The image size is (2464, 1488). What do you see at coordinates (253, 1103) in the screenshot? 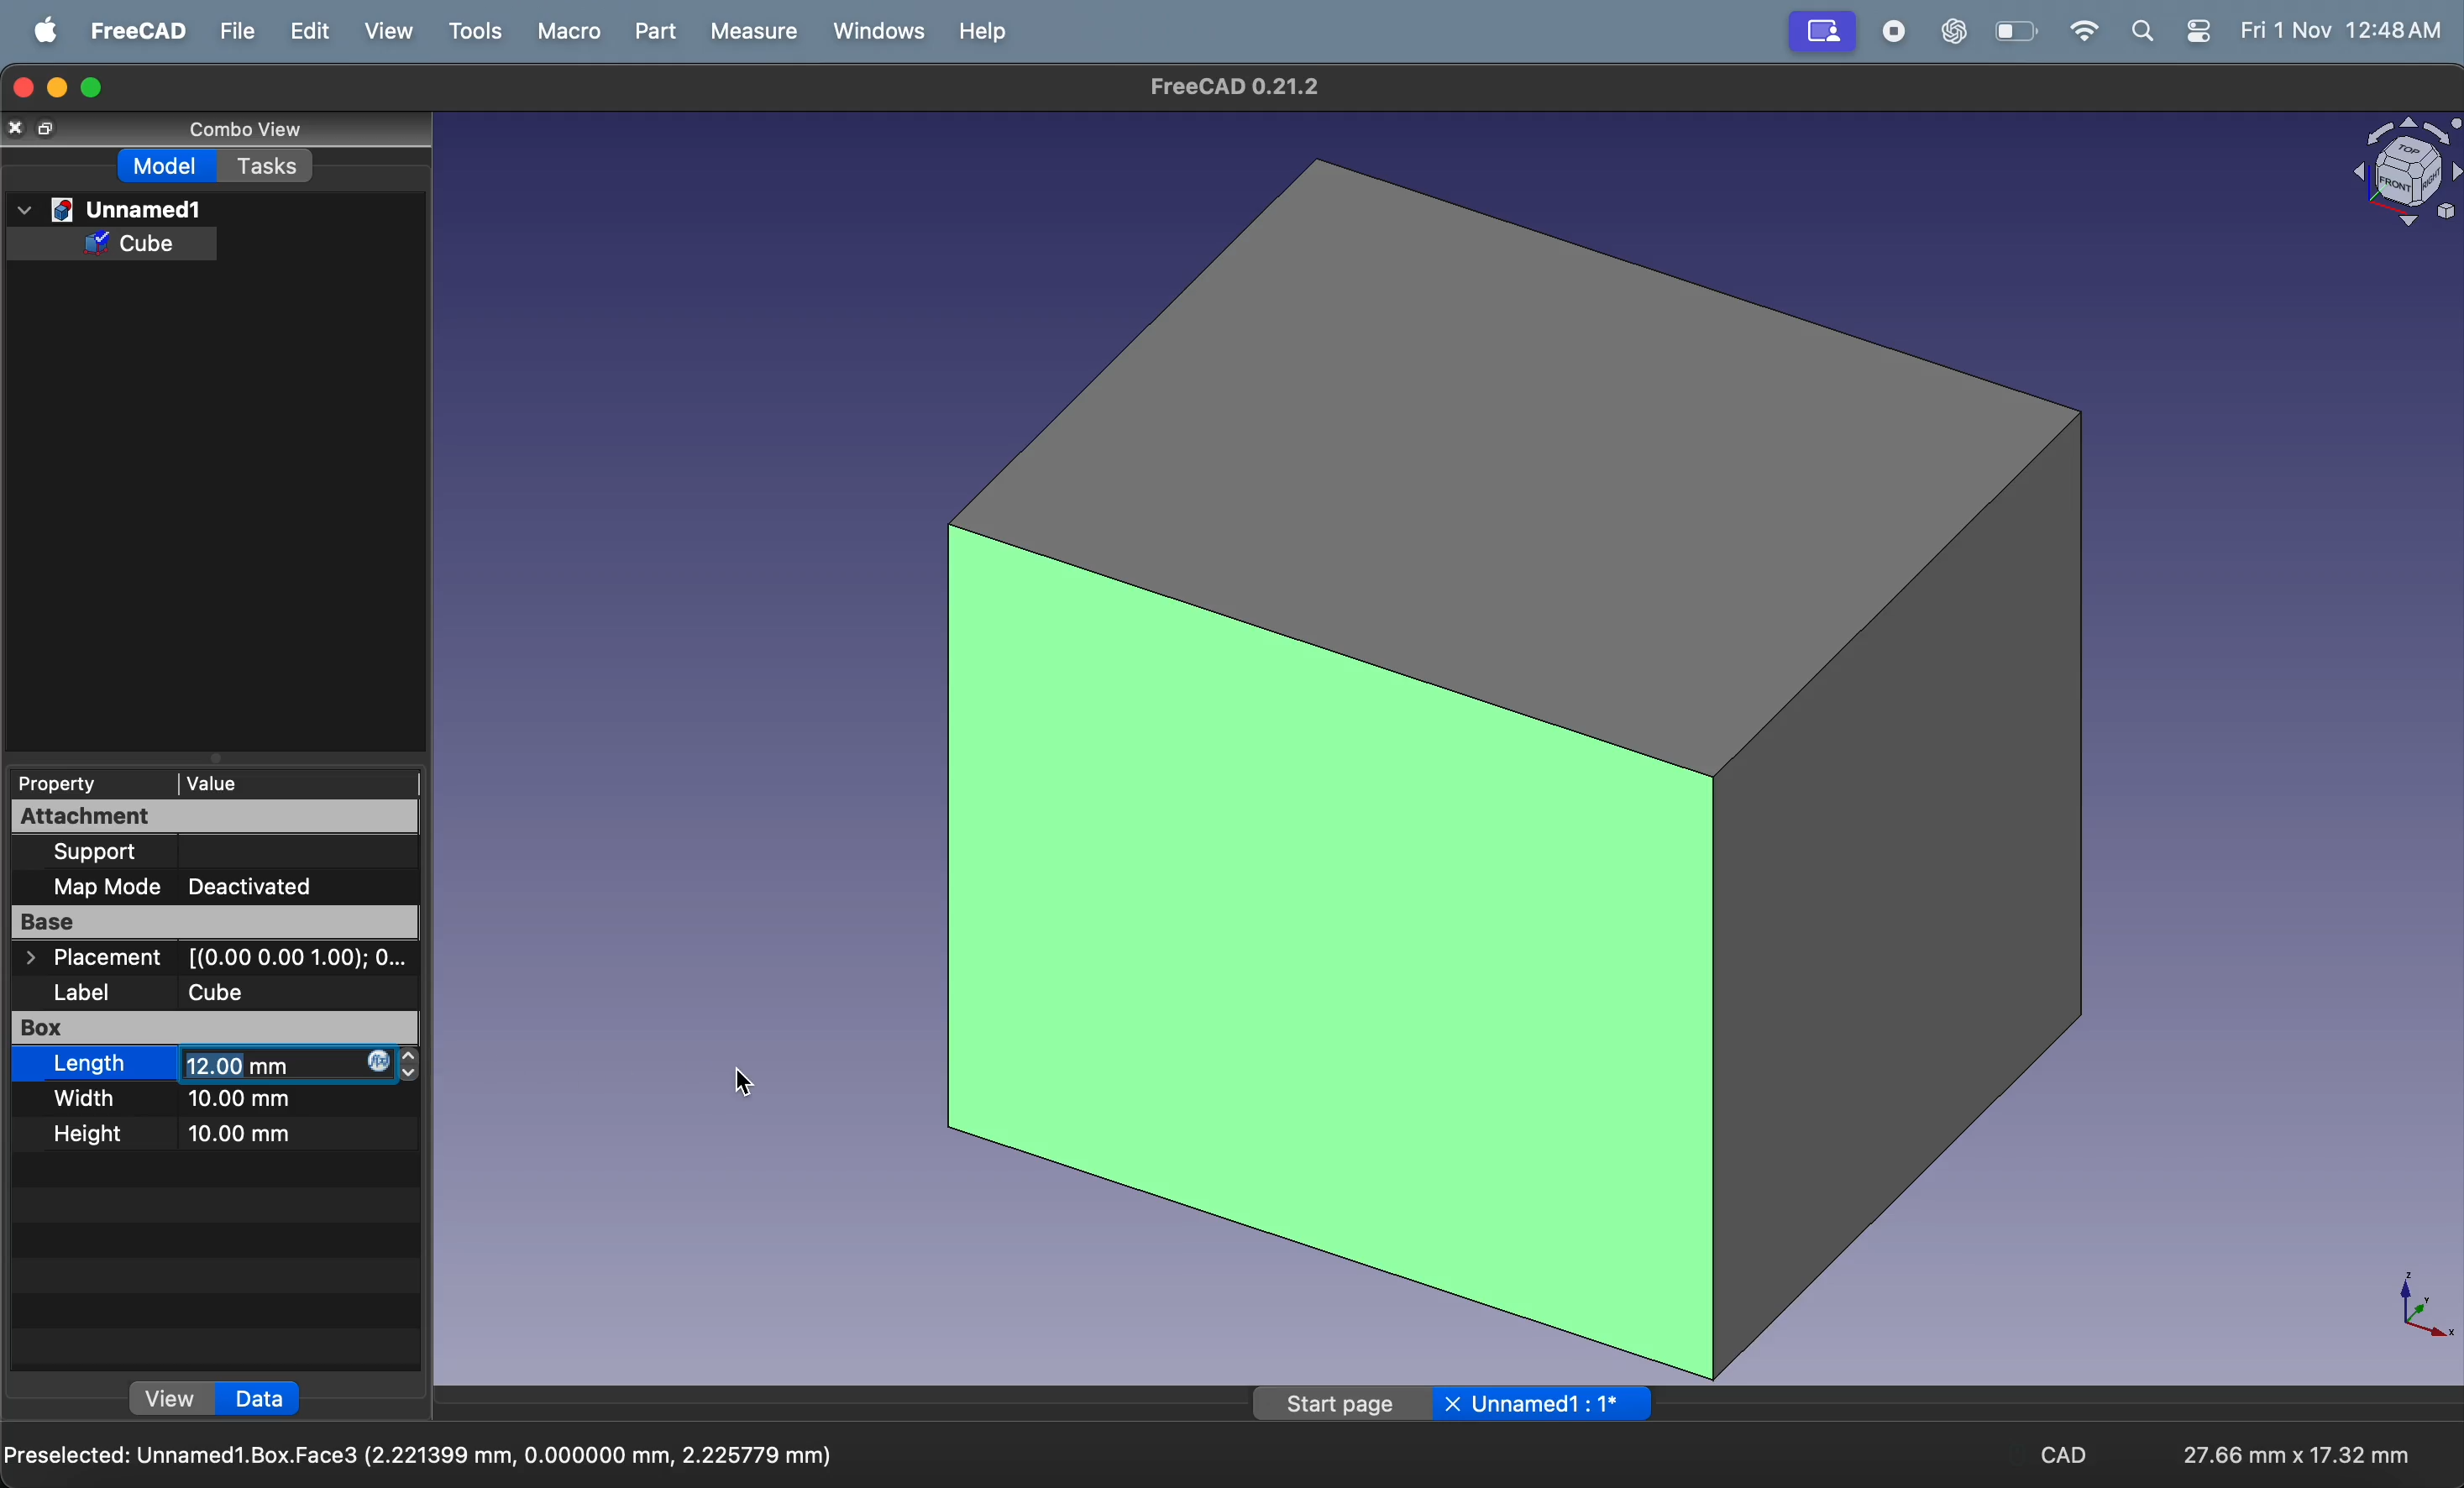
I see `1omm` at bounding box center [253, 1103].